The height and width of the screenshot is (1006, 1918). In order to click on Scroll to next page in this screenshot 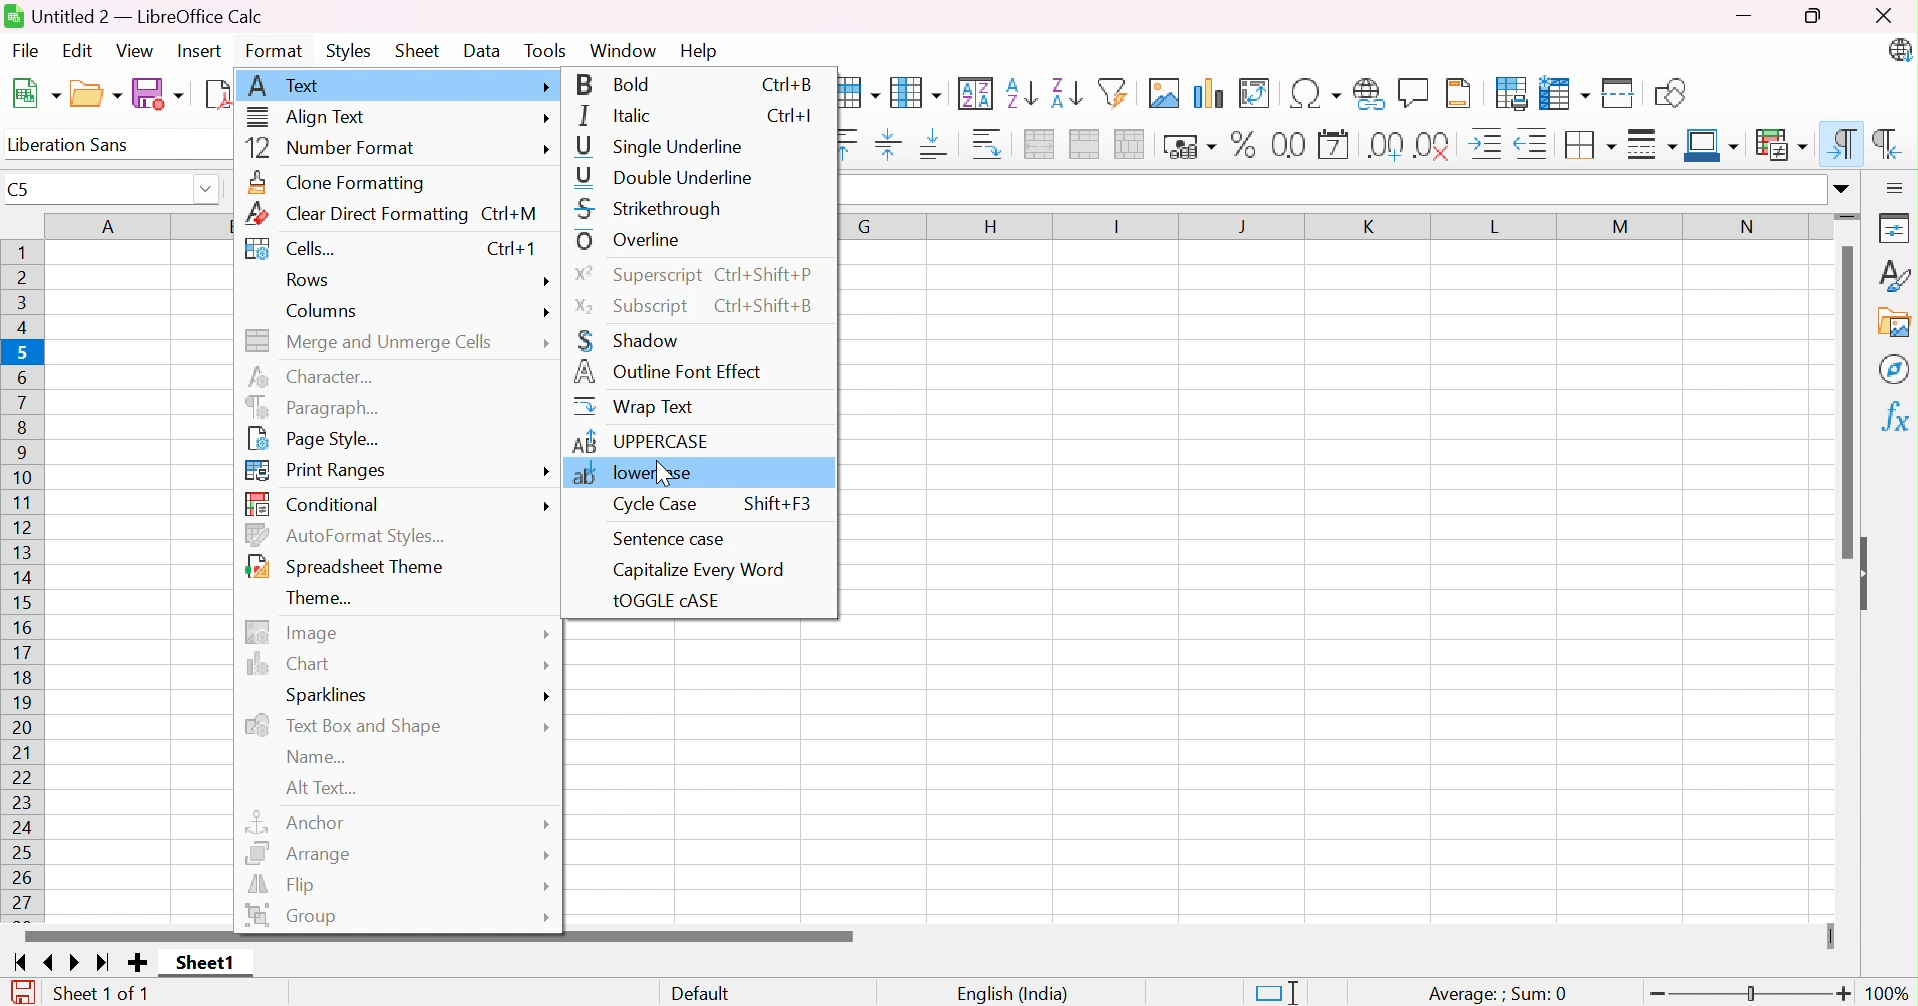, I will do `click(80, 961)`.